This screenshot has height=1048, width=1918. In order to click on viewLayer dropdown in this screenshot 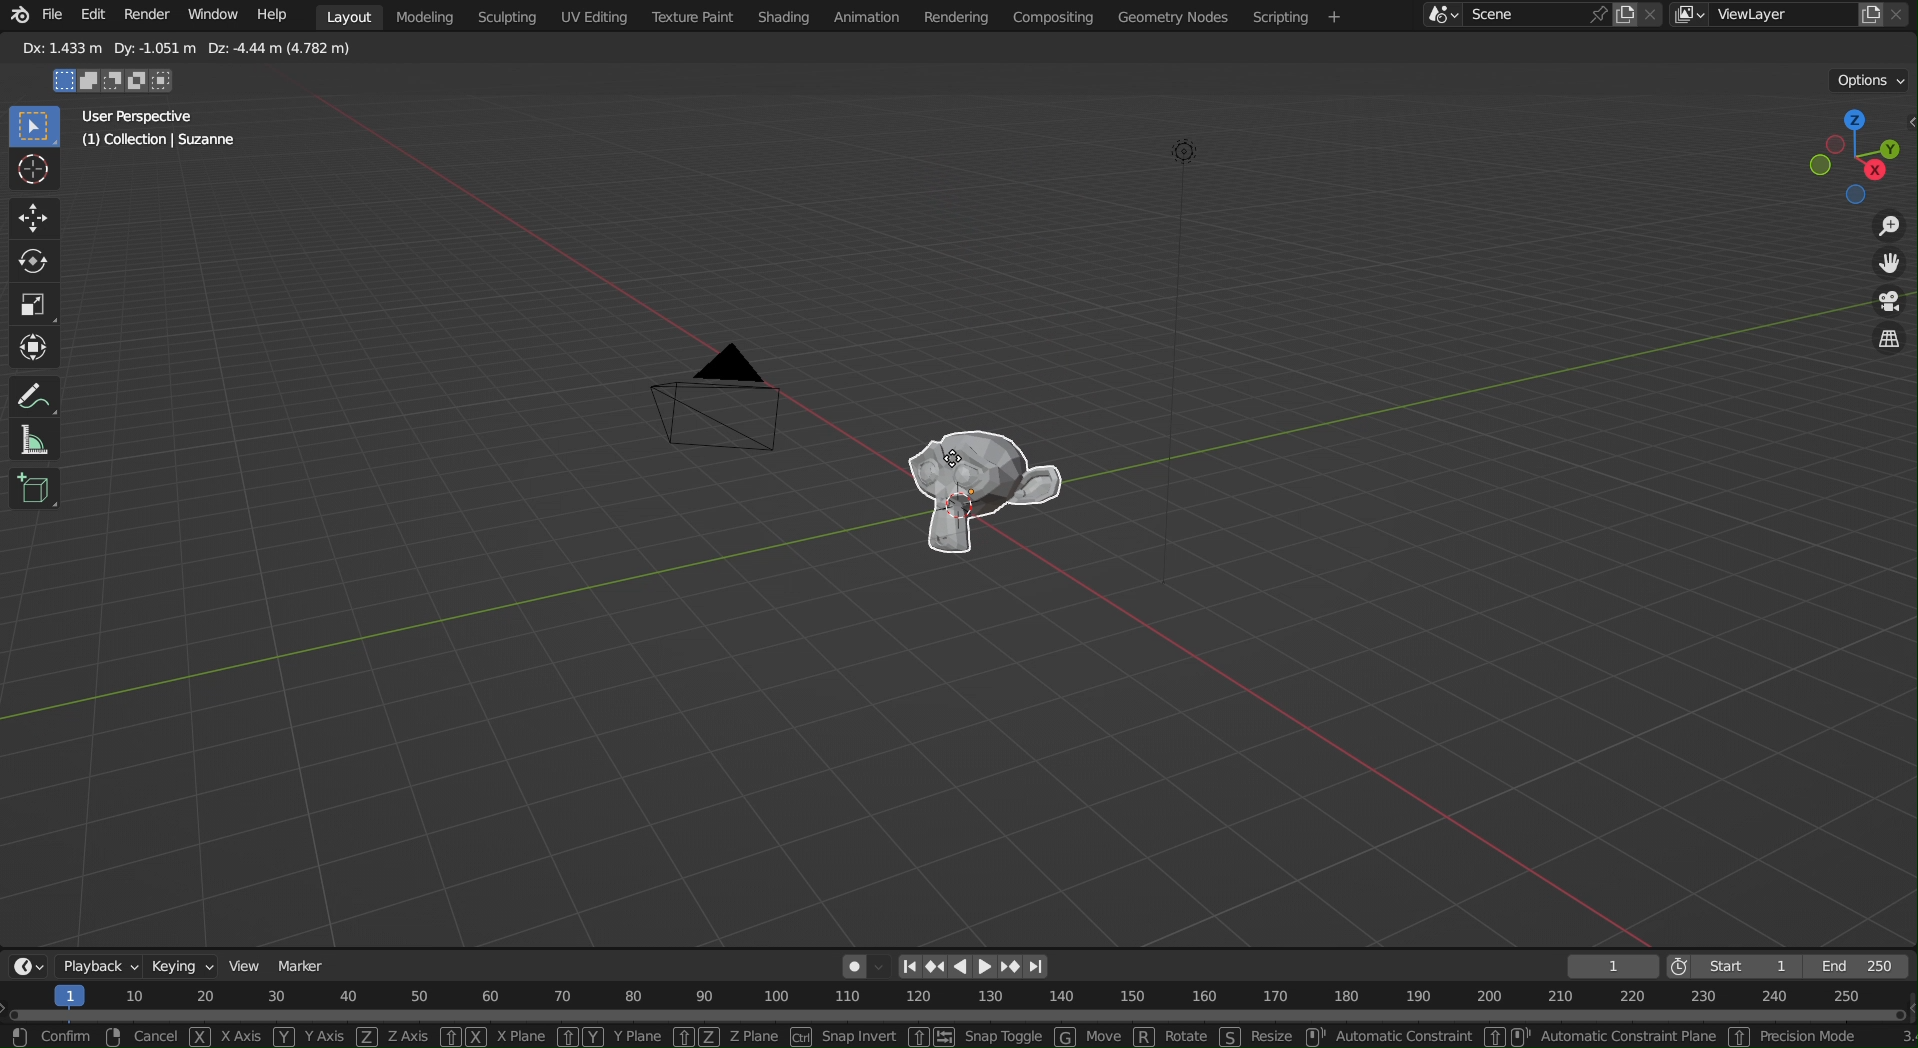, I will do `click(1691, 16)`.